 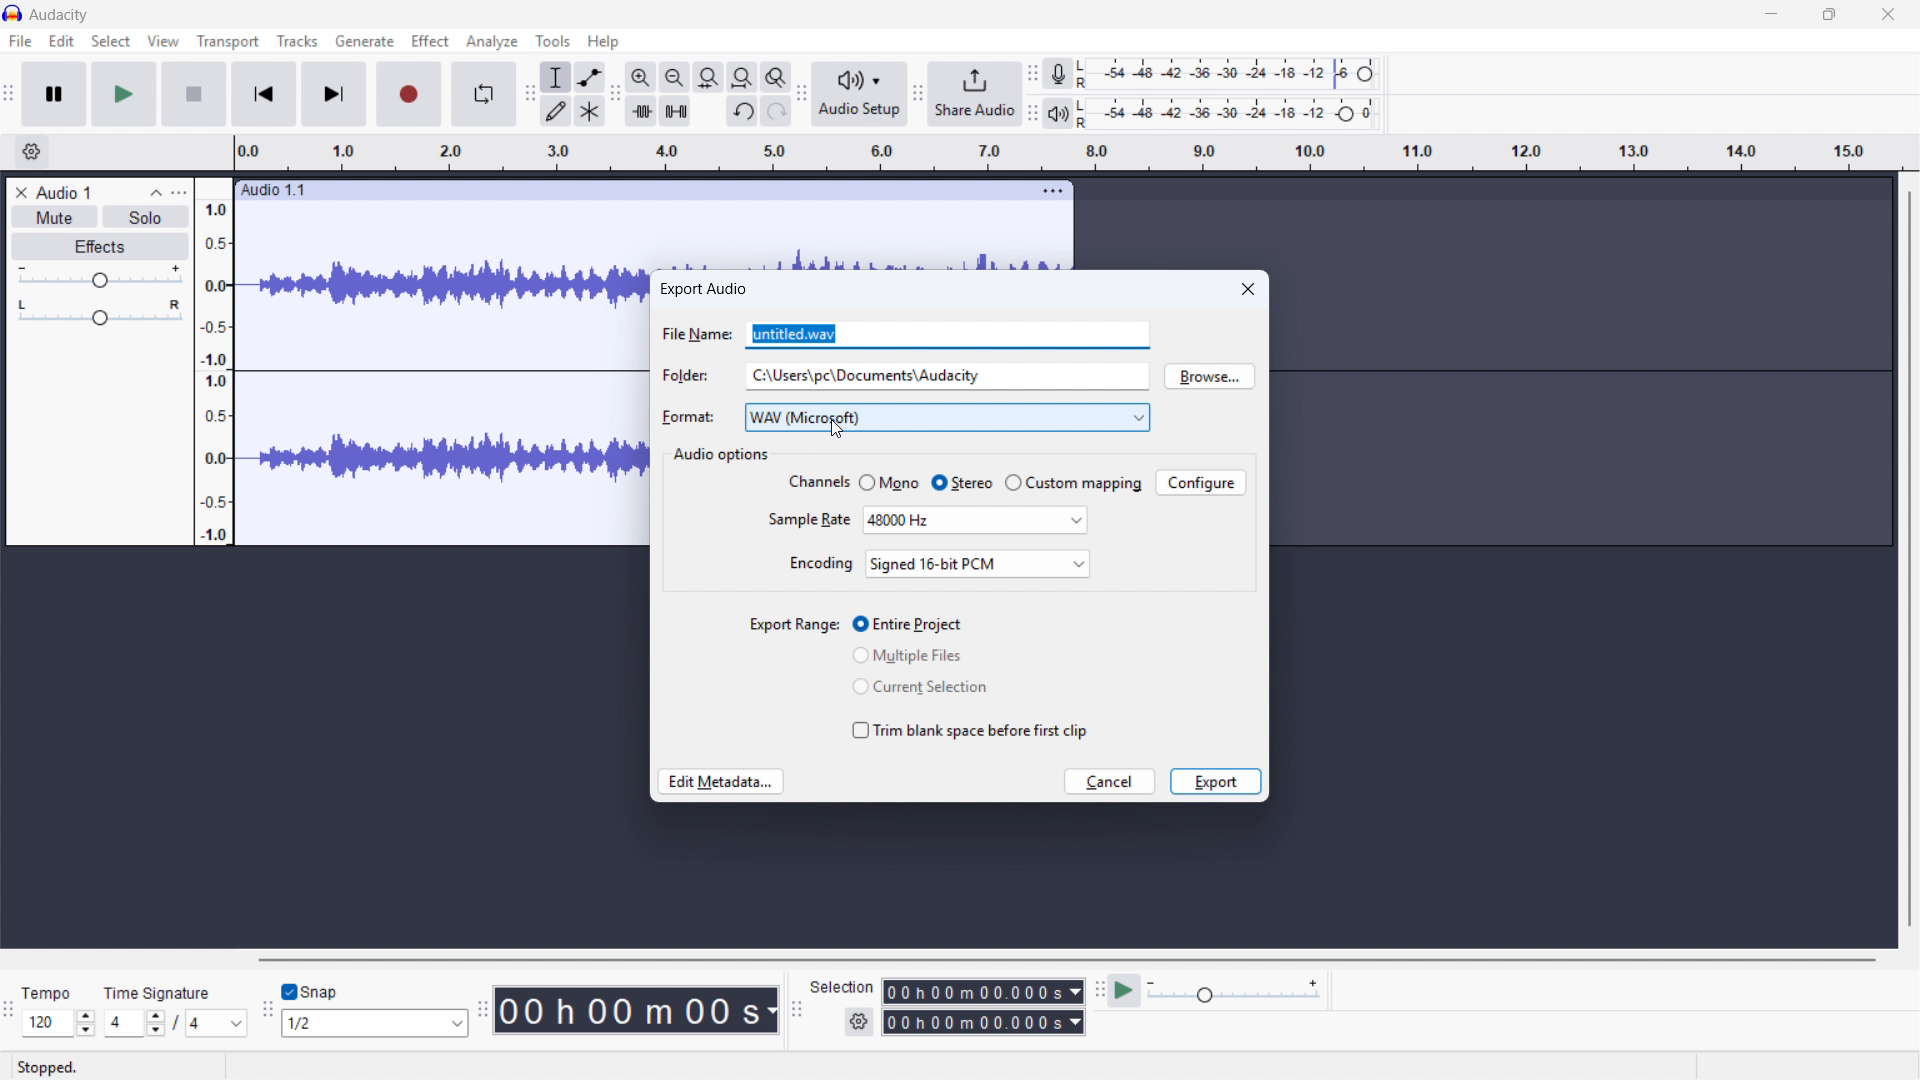 What do you see at coordinates (491, 41) in the screenshot?
I see `Analyse ` at bounding box center [491, 41].